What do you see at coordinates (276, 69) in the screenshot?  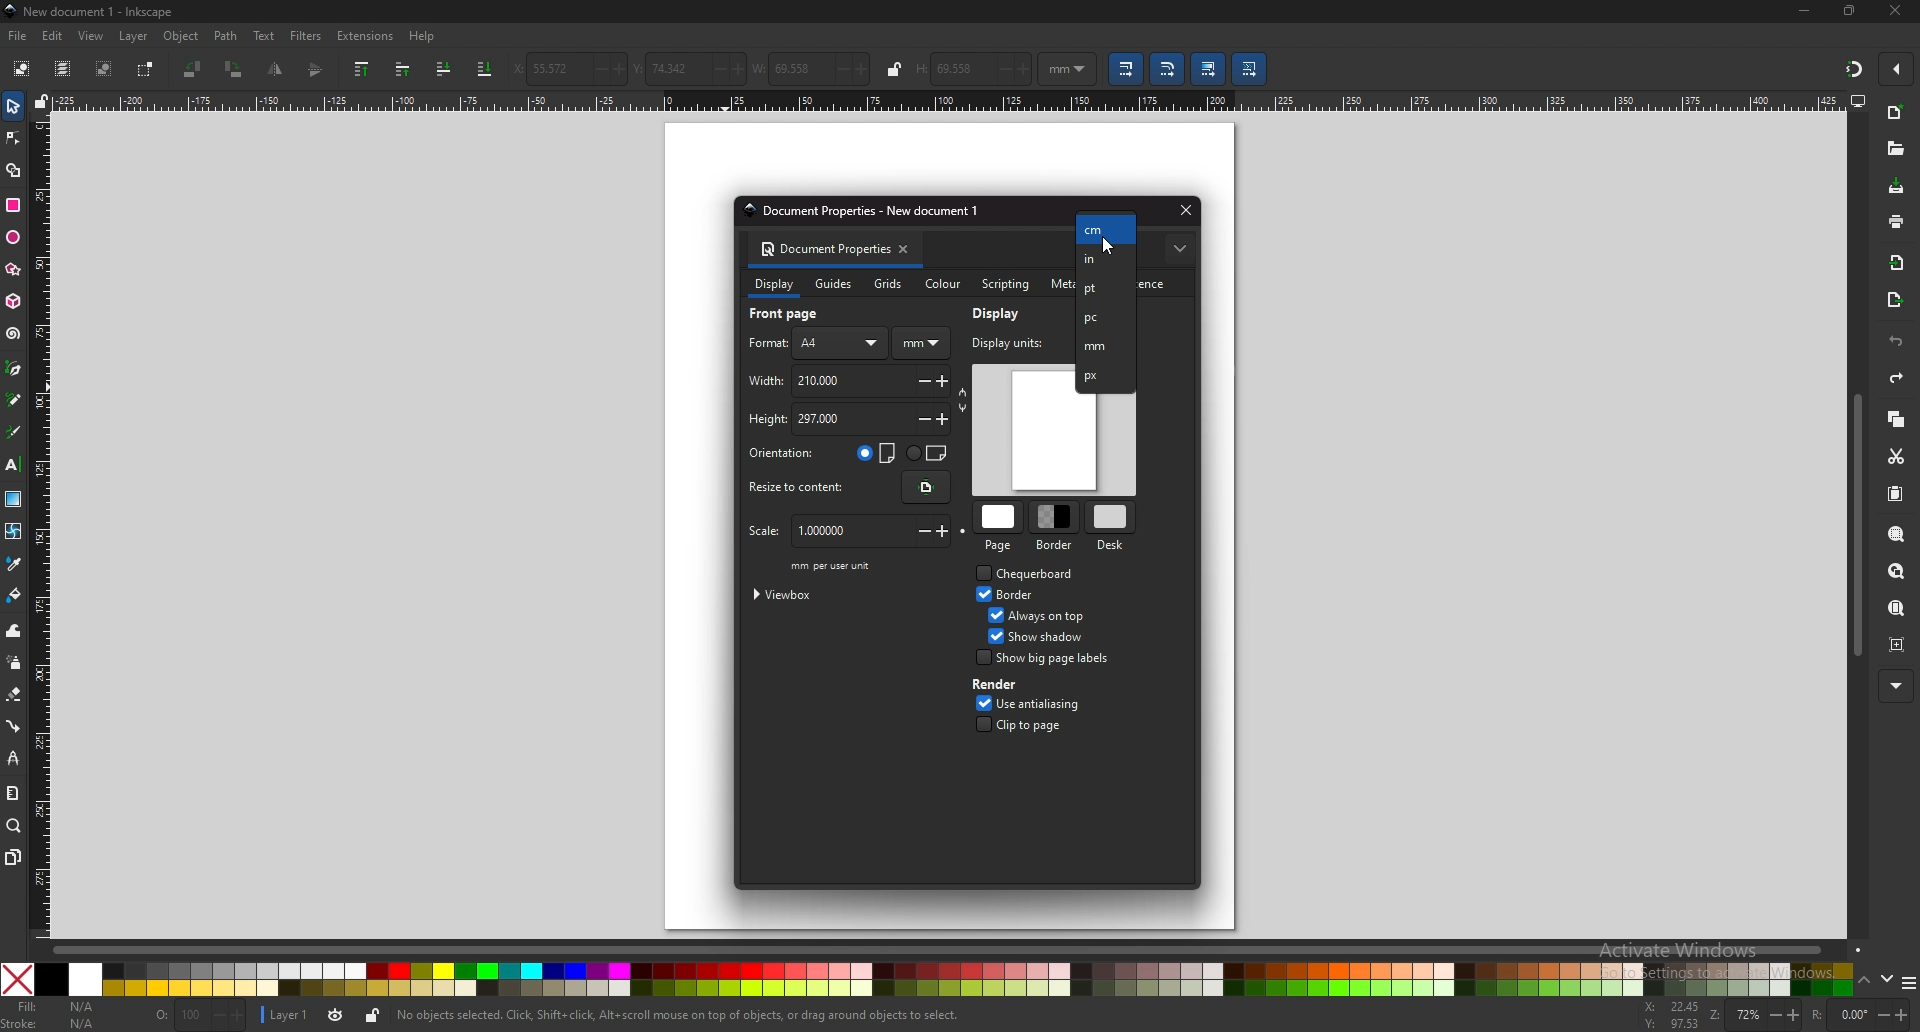 I see `flip horizontal` at bounding box center [276, 69].